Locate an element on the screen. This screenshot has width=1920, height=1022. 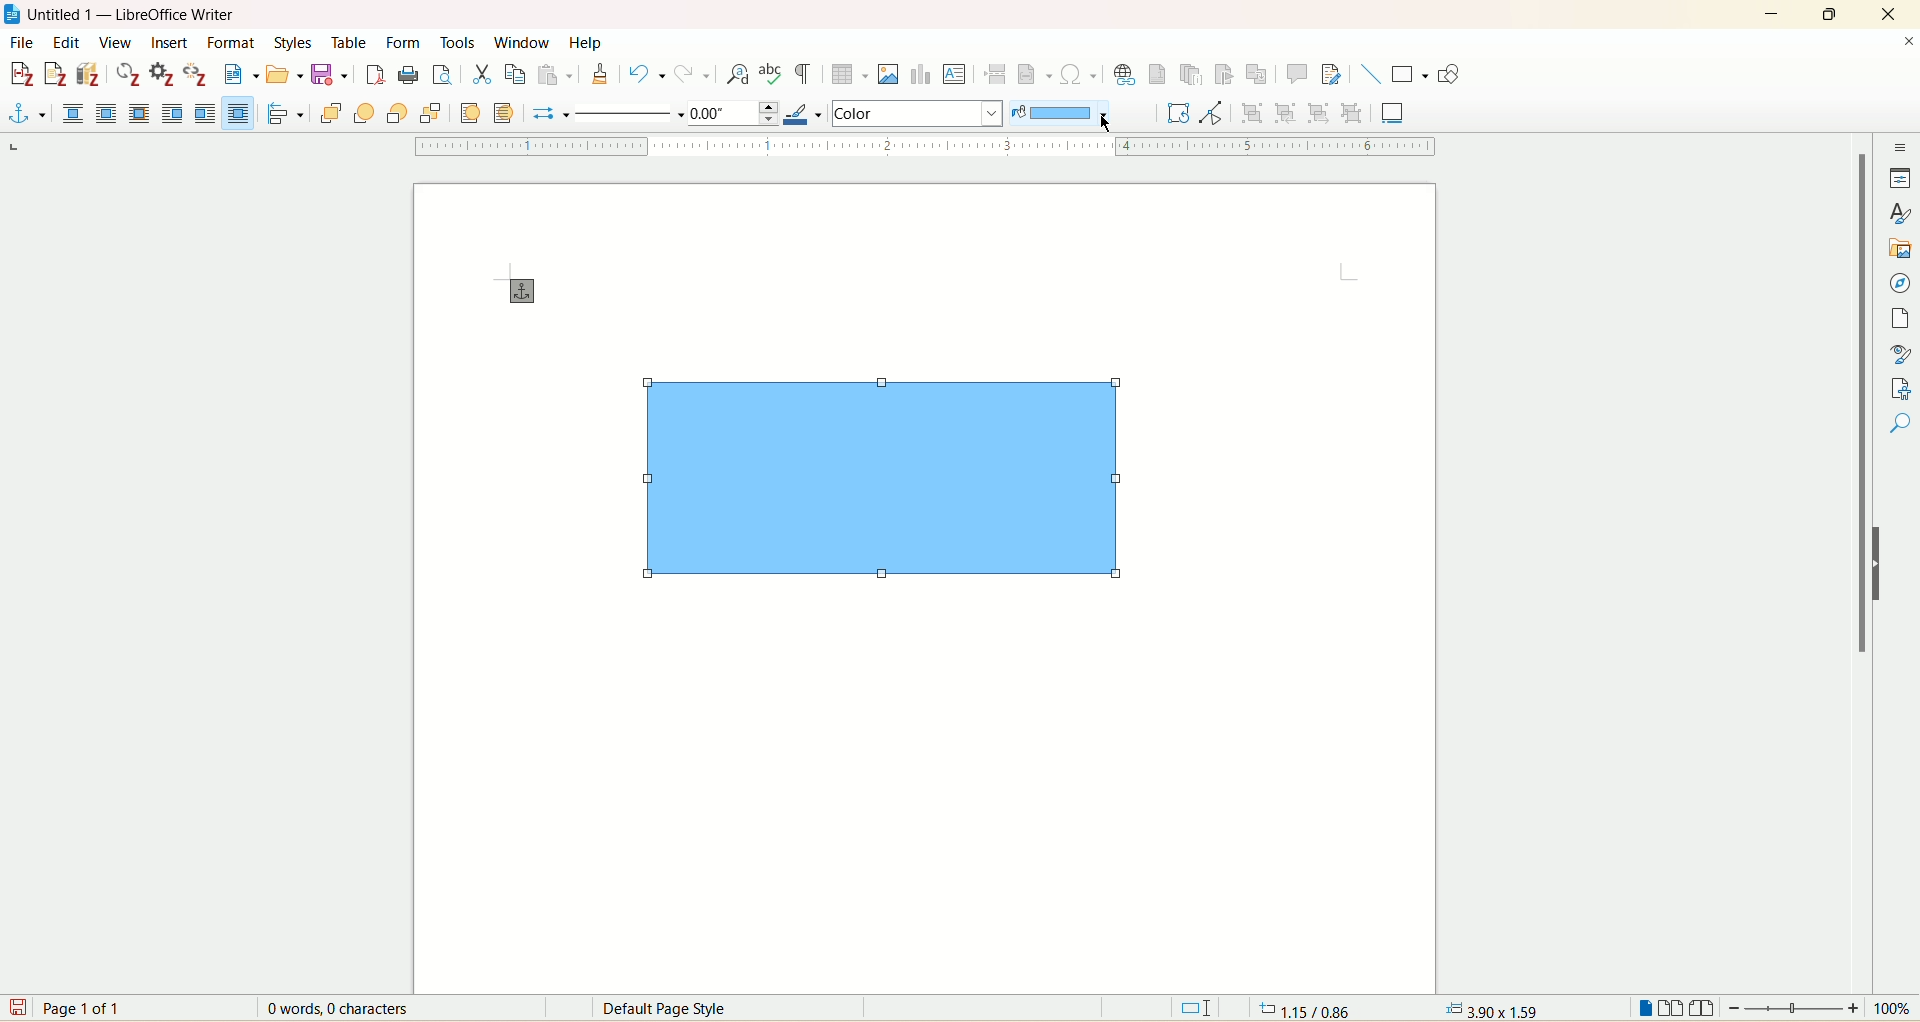
before is located at coordinates (173, 113).